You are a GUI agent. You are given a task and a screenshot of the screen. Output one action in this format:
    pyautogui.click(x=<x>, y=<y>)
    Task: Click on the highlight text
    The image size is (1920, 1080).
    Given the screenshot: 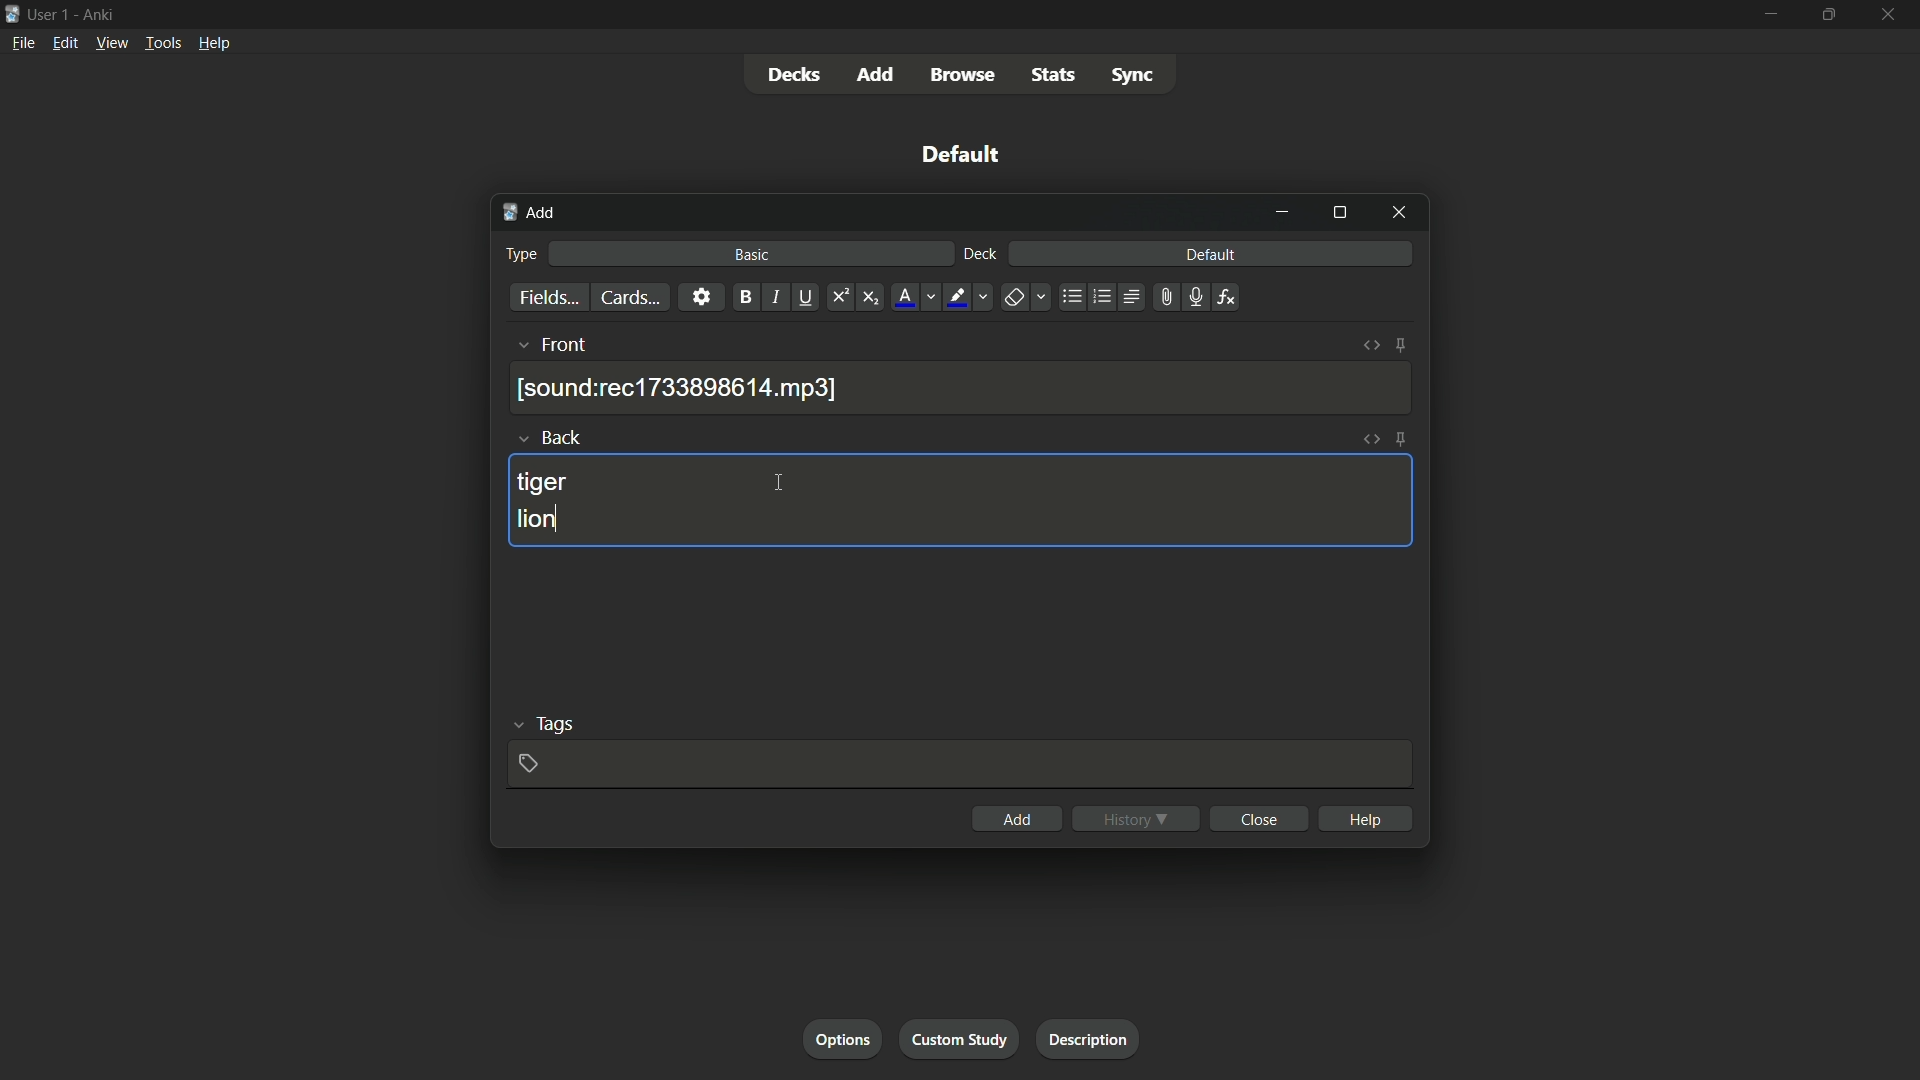 What is the action you would take?
    pyautogui.click(x=956, y=297)
    